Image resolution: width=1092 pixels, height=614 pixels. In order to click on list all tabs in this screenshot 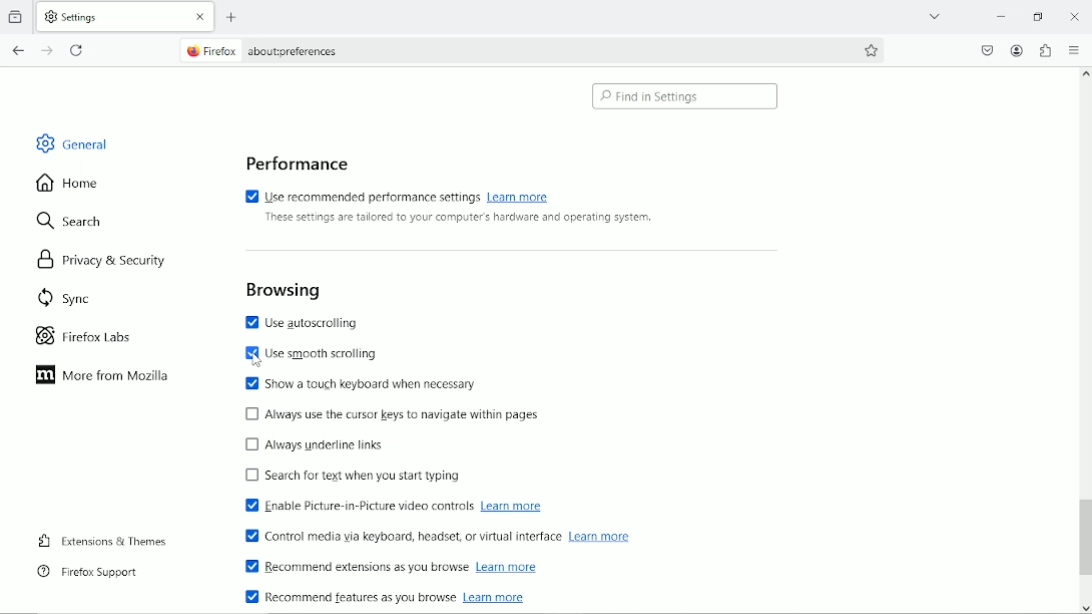, I will do `click(935, 14)`.